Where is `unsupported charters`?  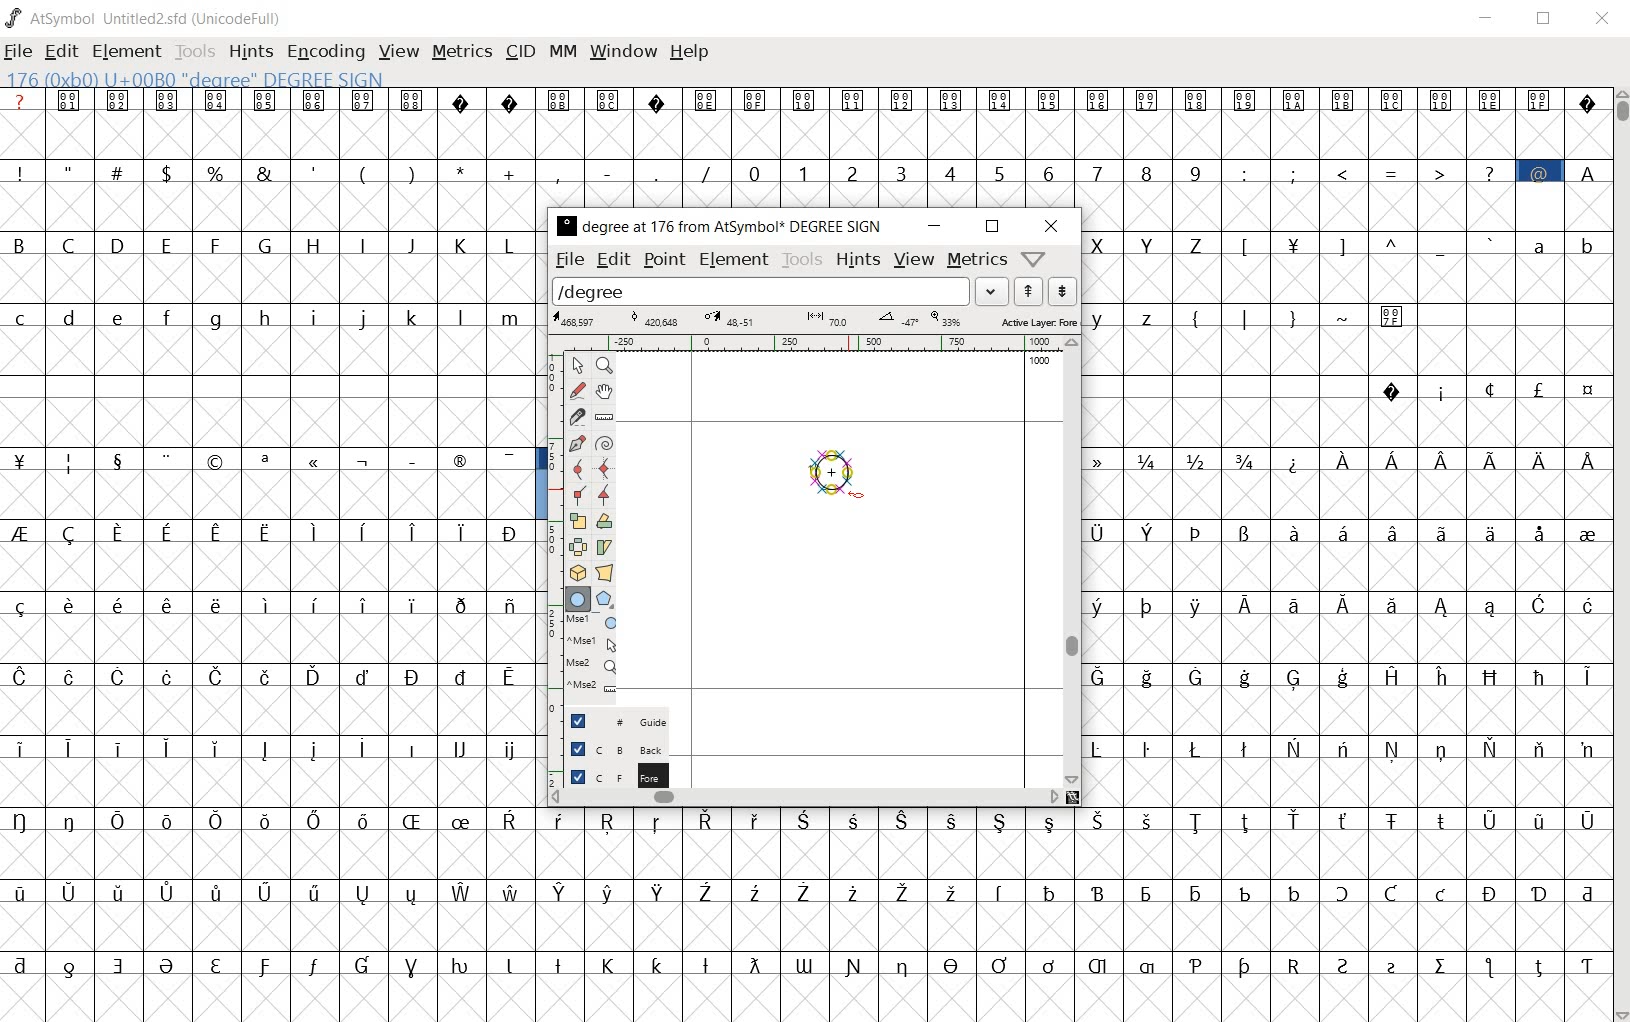 unsupported charters is located at coordinates (1588, 99).